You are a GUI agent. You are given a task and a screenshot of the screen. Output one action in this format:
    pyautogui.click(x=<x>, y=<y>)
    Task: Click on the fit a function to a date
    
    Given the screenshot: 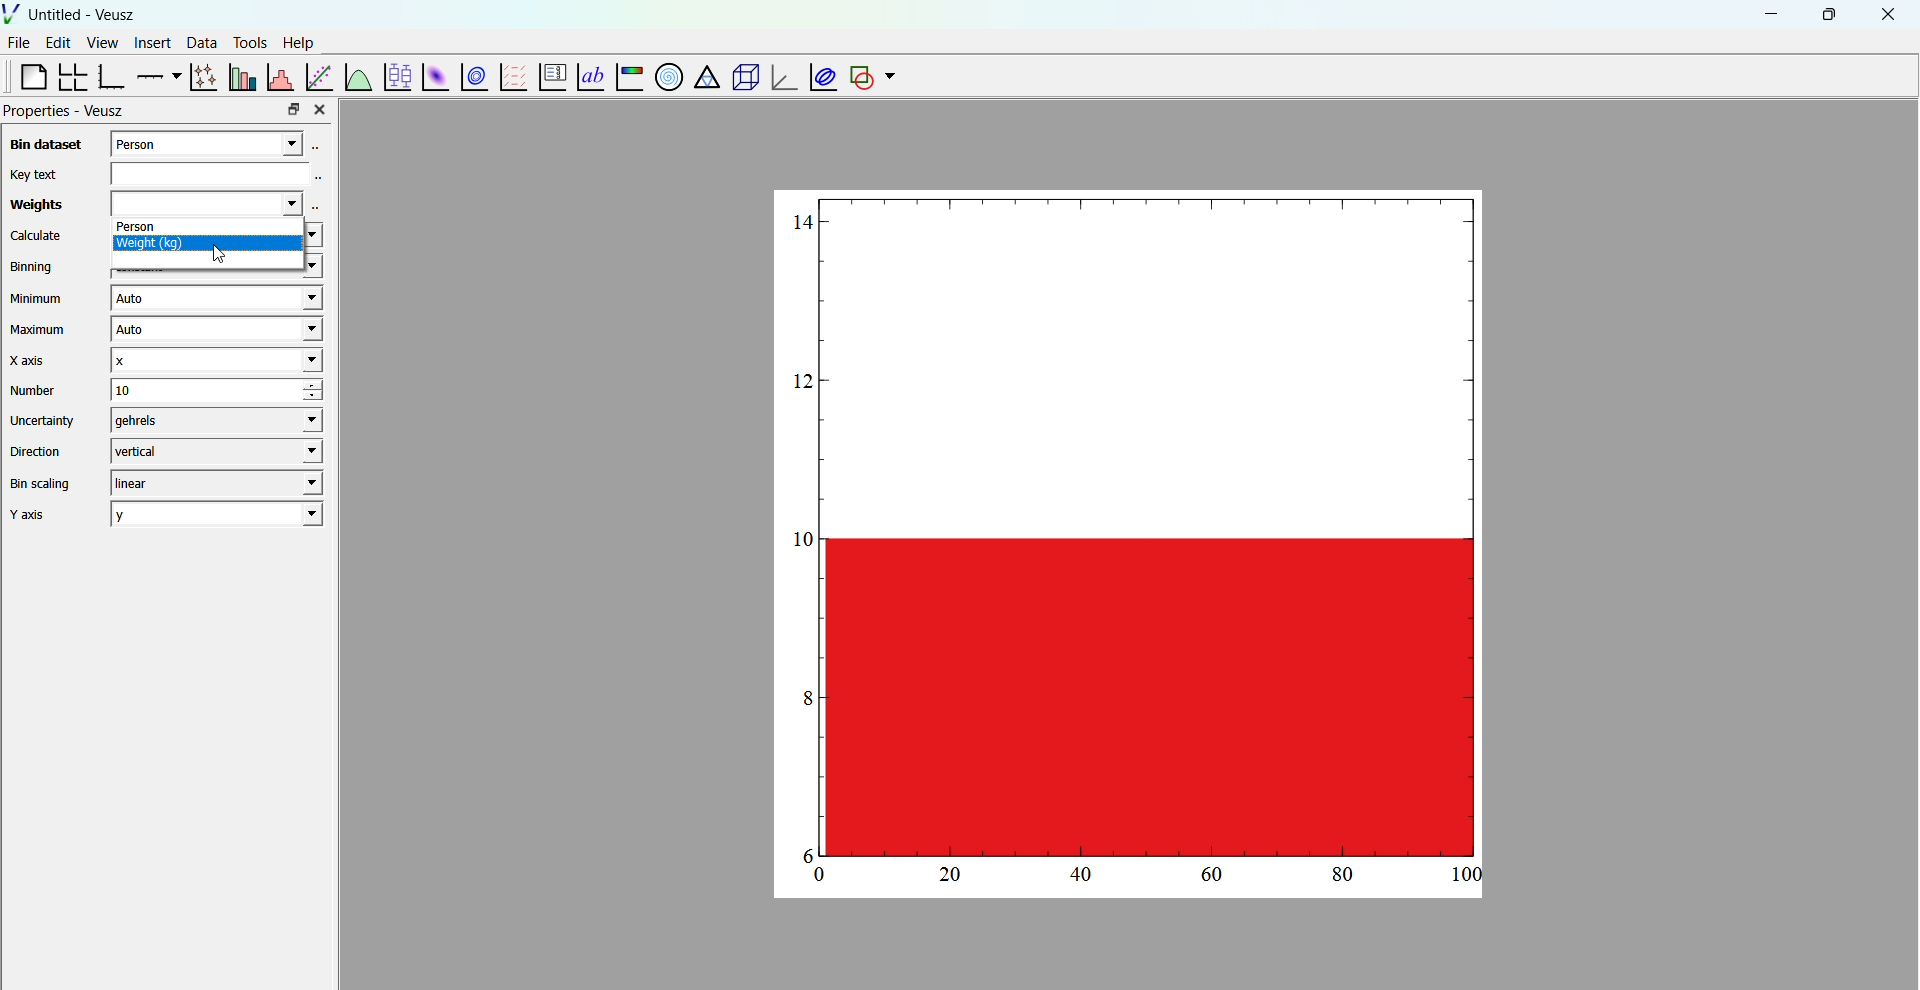 What is the action you would take?
    pyautogui.click(x=319, y=76)
    